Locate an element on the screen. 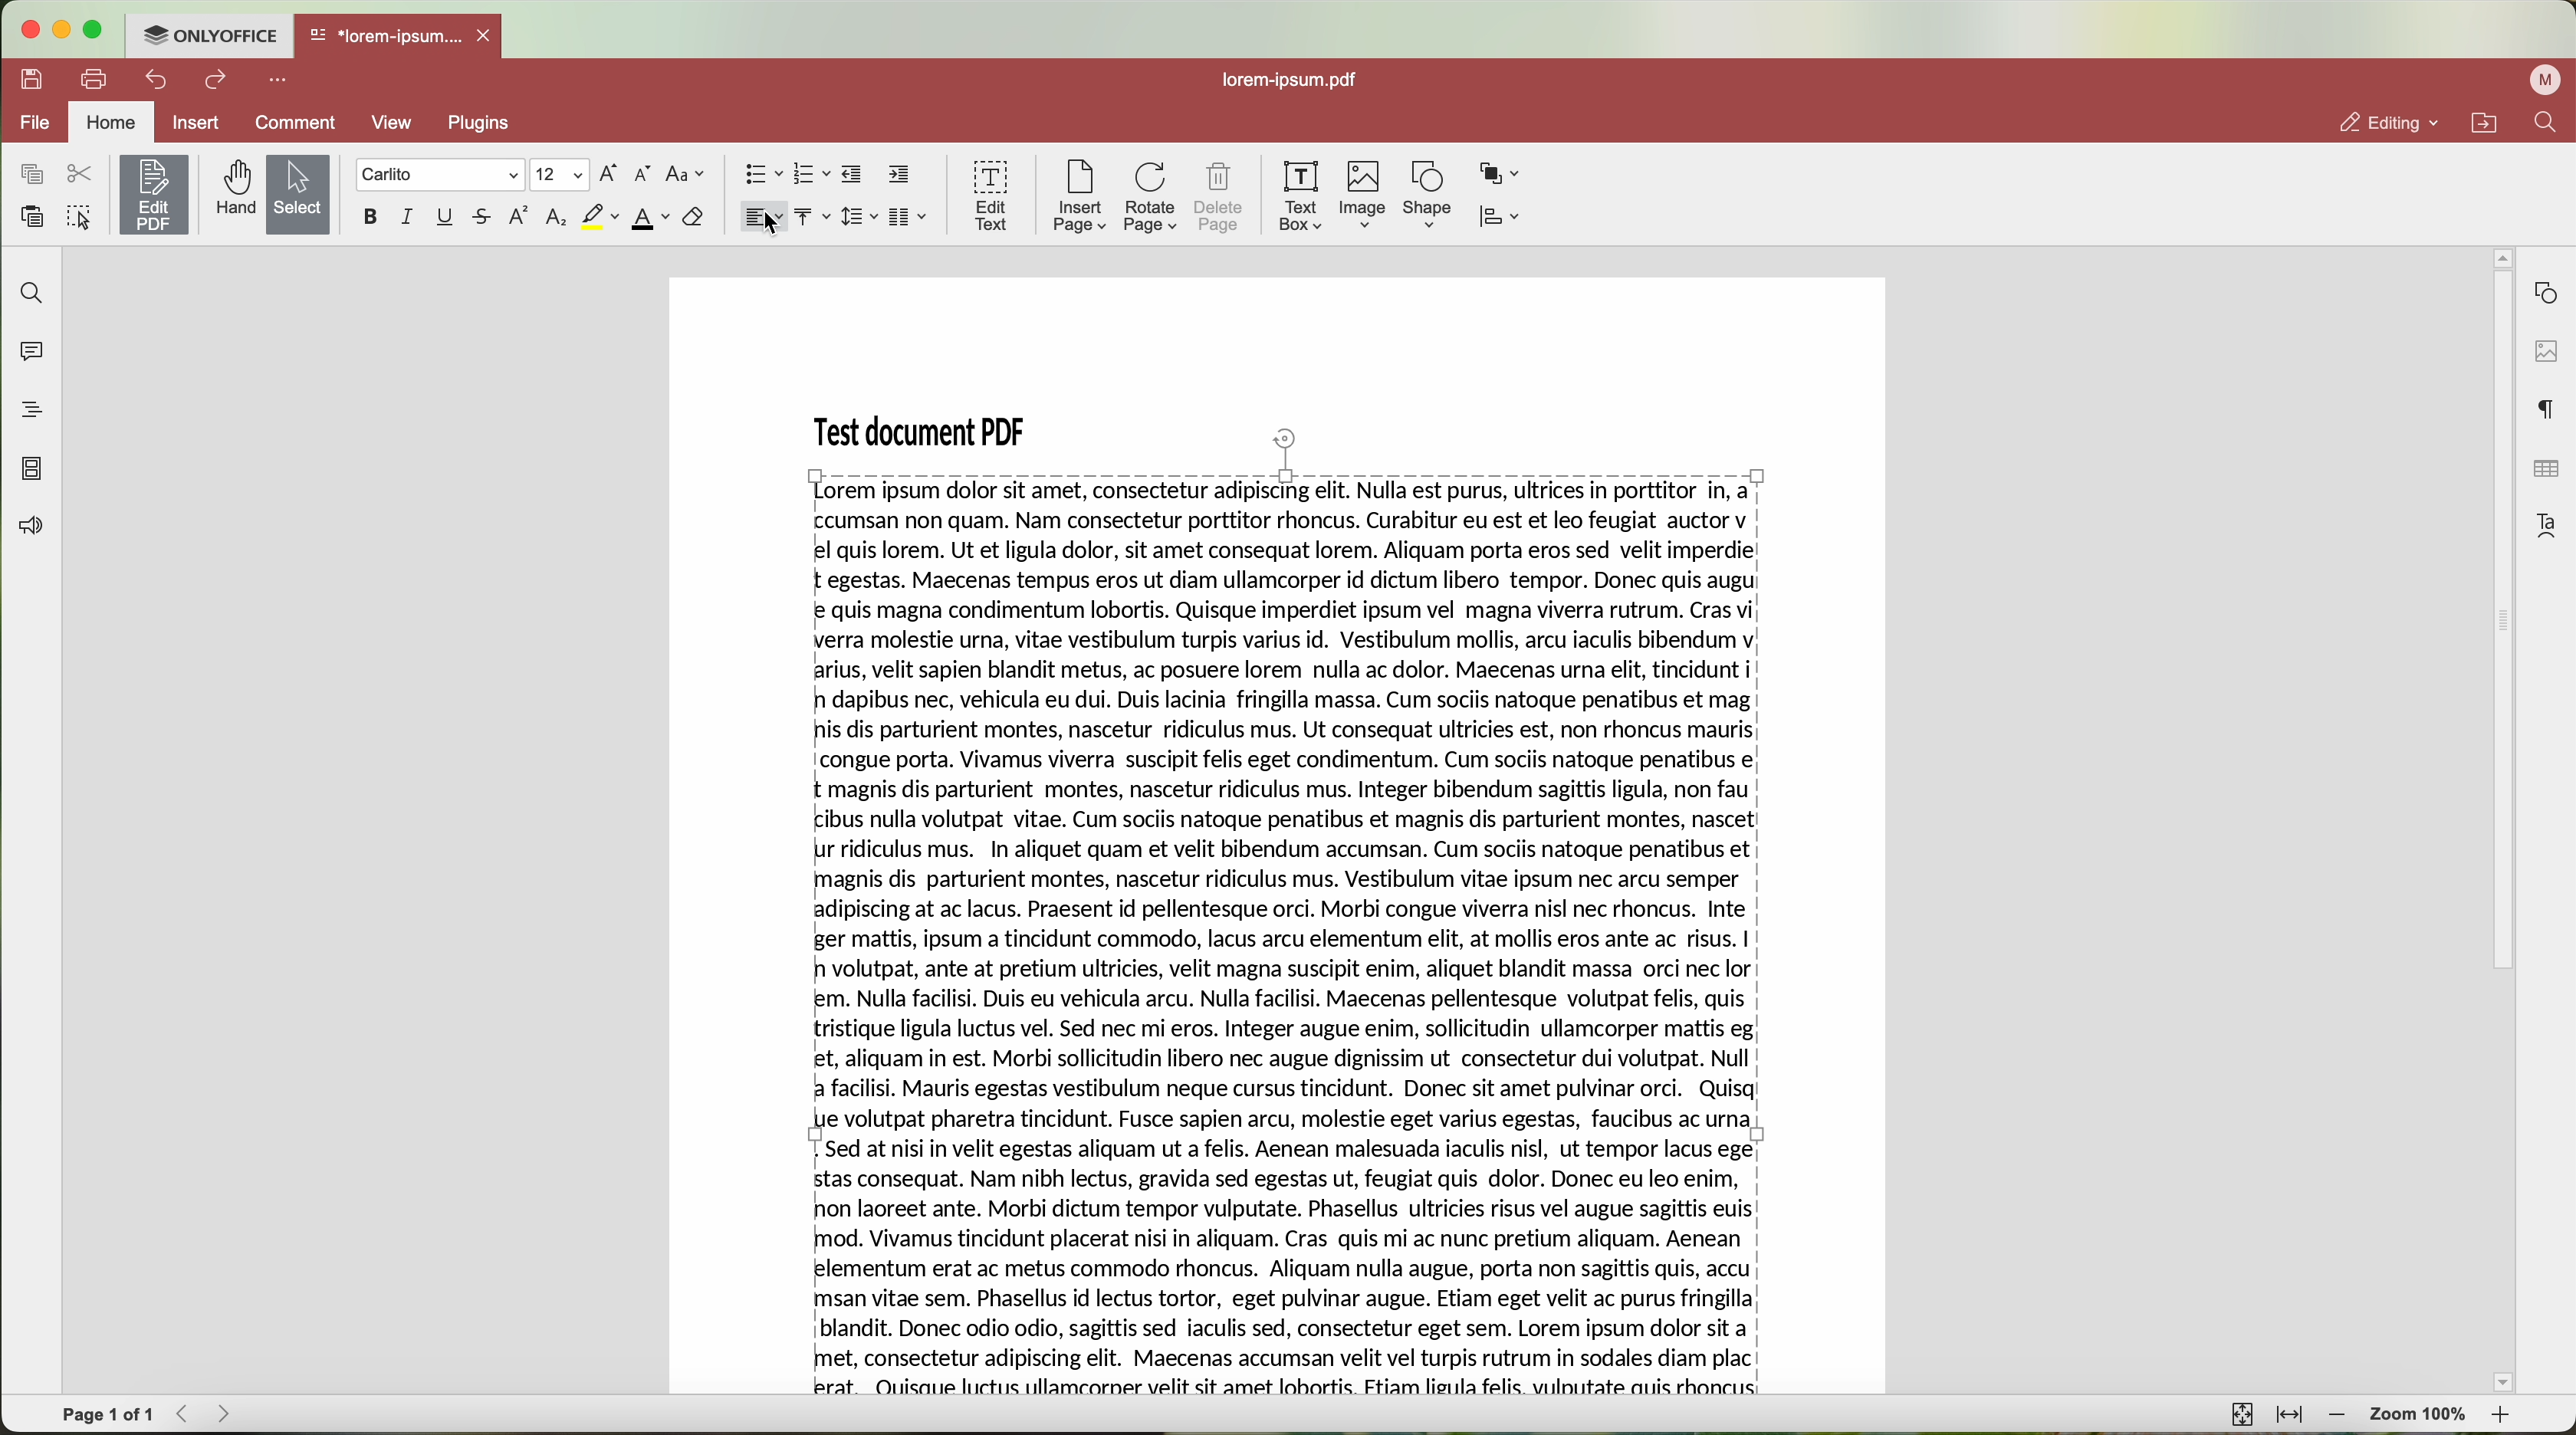  user profile is located at coordinates (2545, 83).